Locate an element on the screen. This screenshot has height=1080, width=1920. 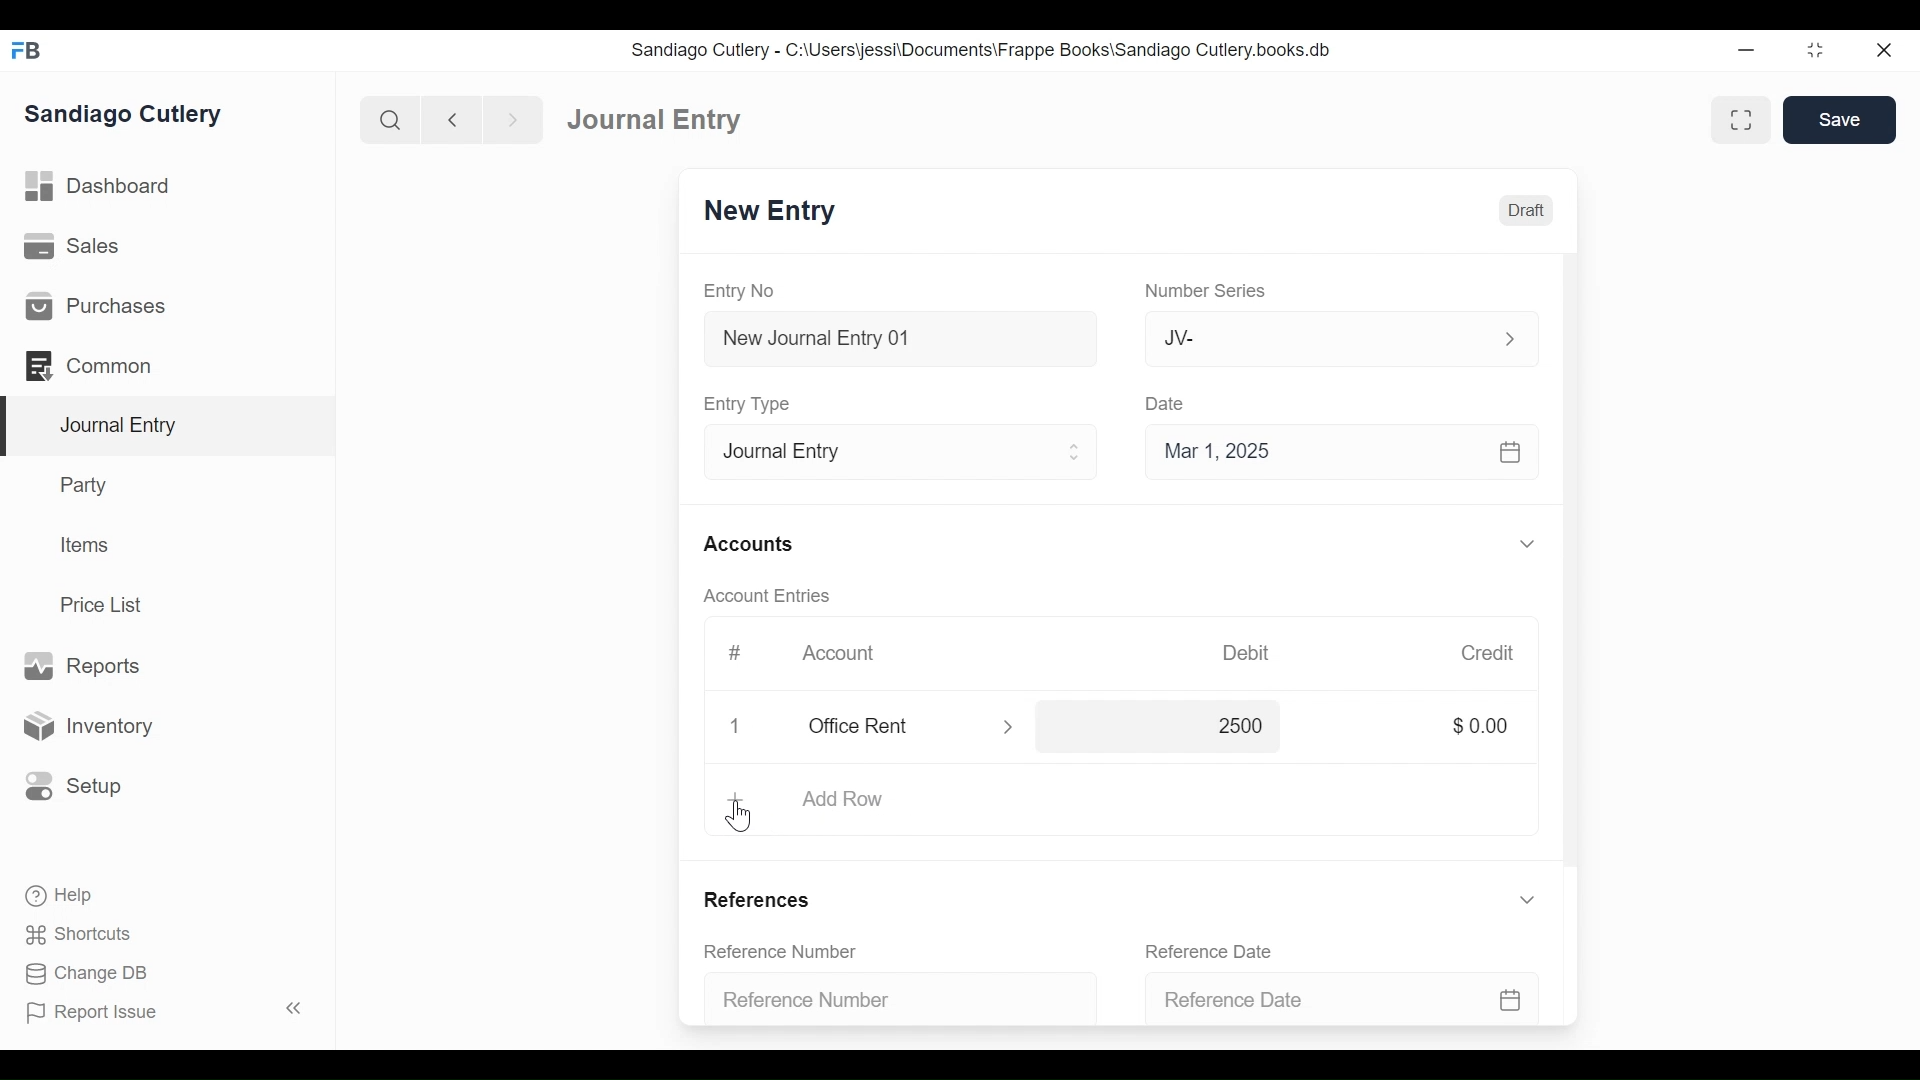
Save is located at coordinates (1840, 119).